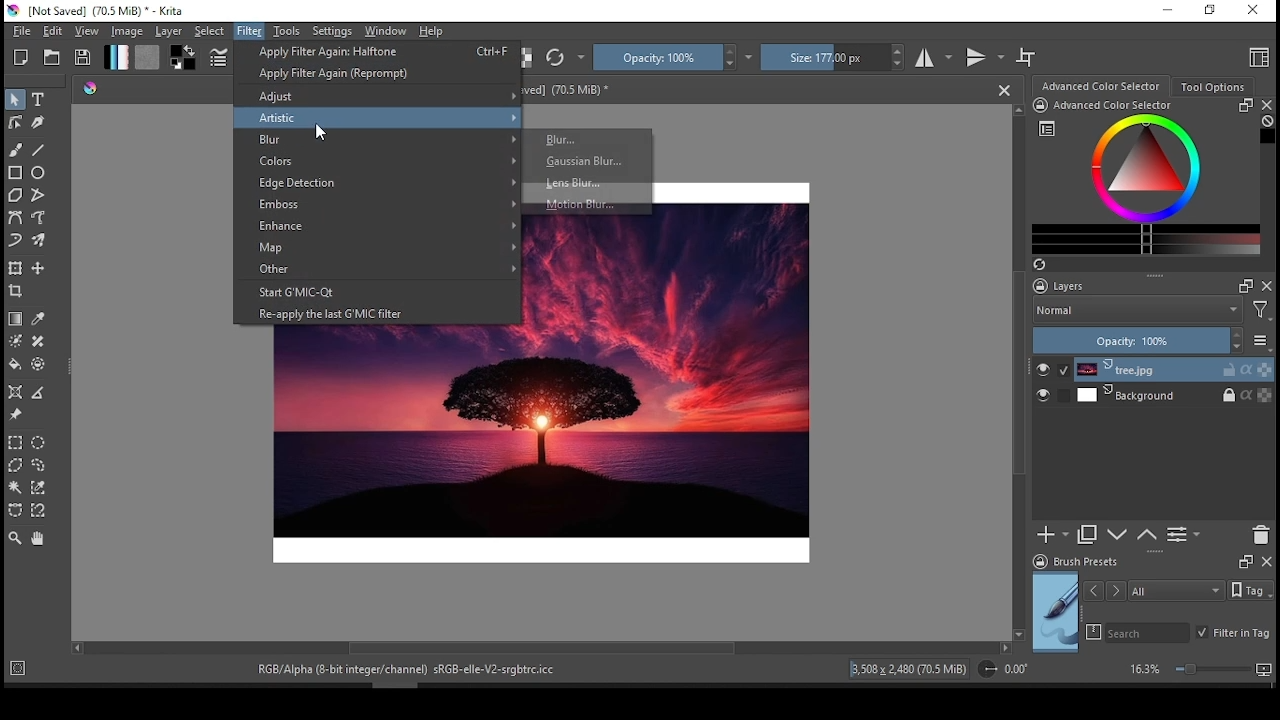 Image resolution: width=1280 pixels, height=720 pixels. I want to click on restore, so click(1208, 11).